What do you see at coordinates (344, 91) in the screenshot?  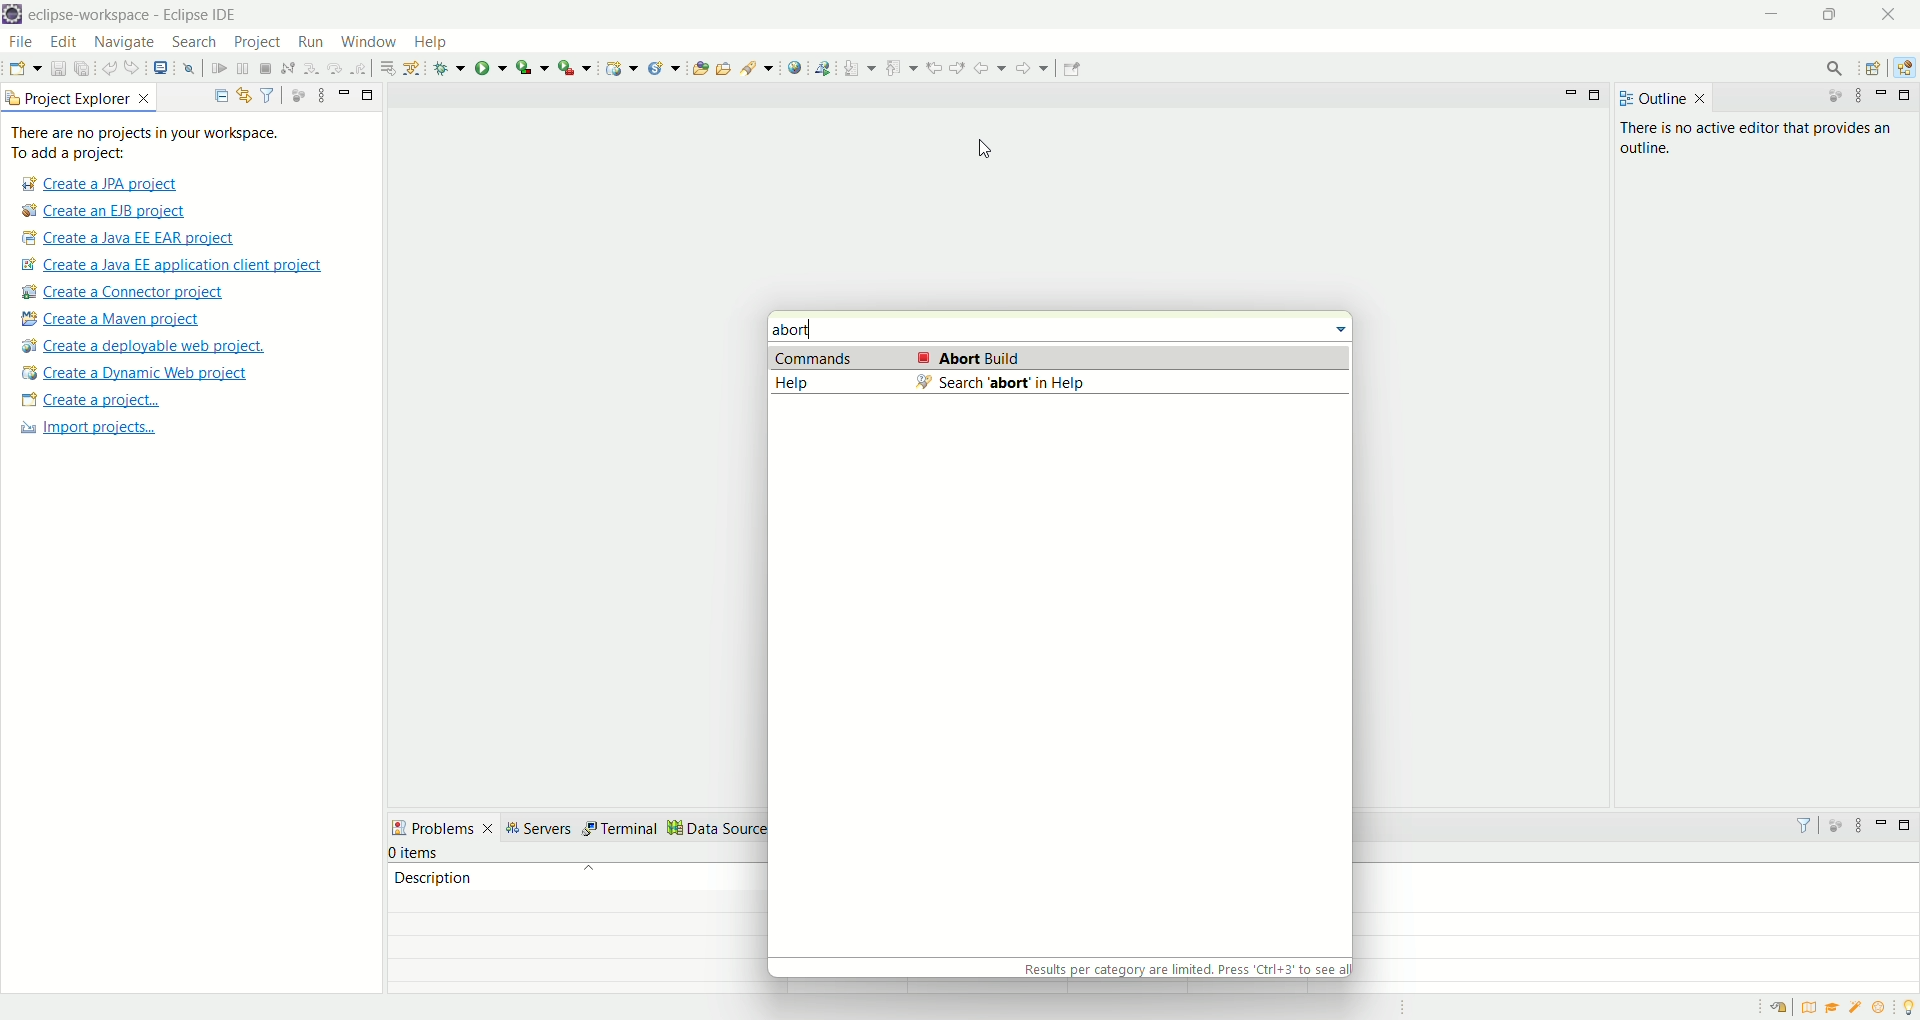 I see `minimize` at bounding box center [344, 91].